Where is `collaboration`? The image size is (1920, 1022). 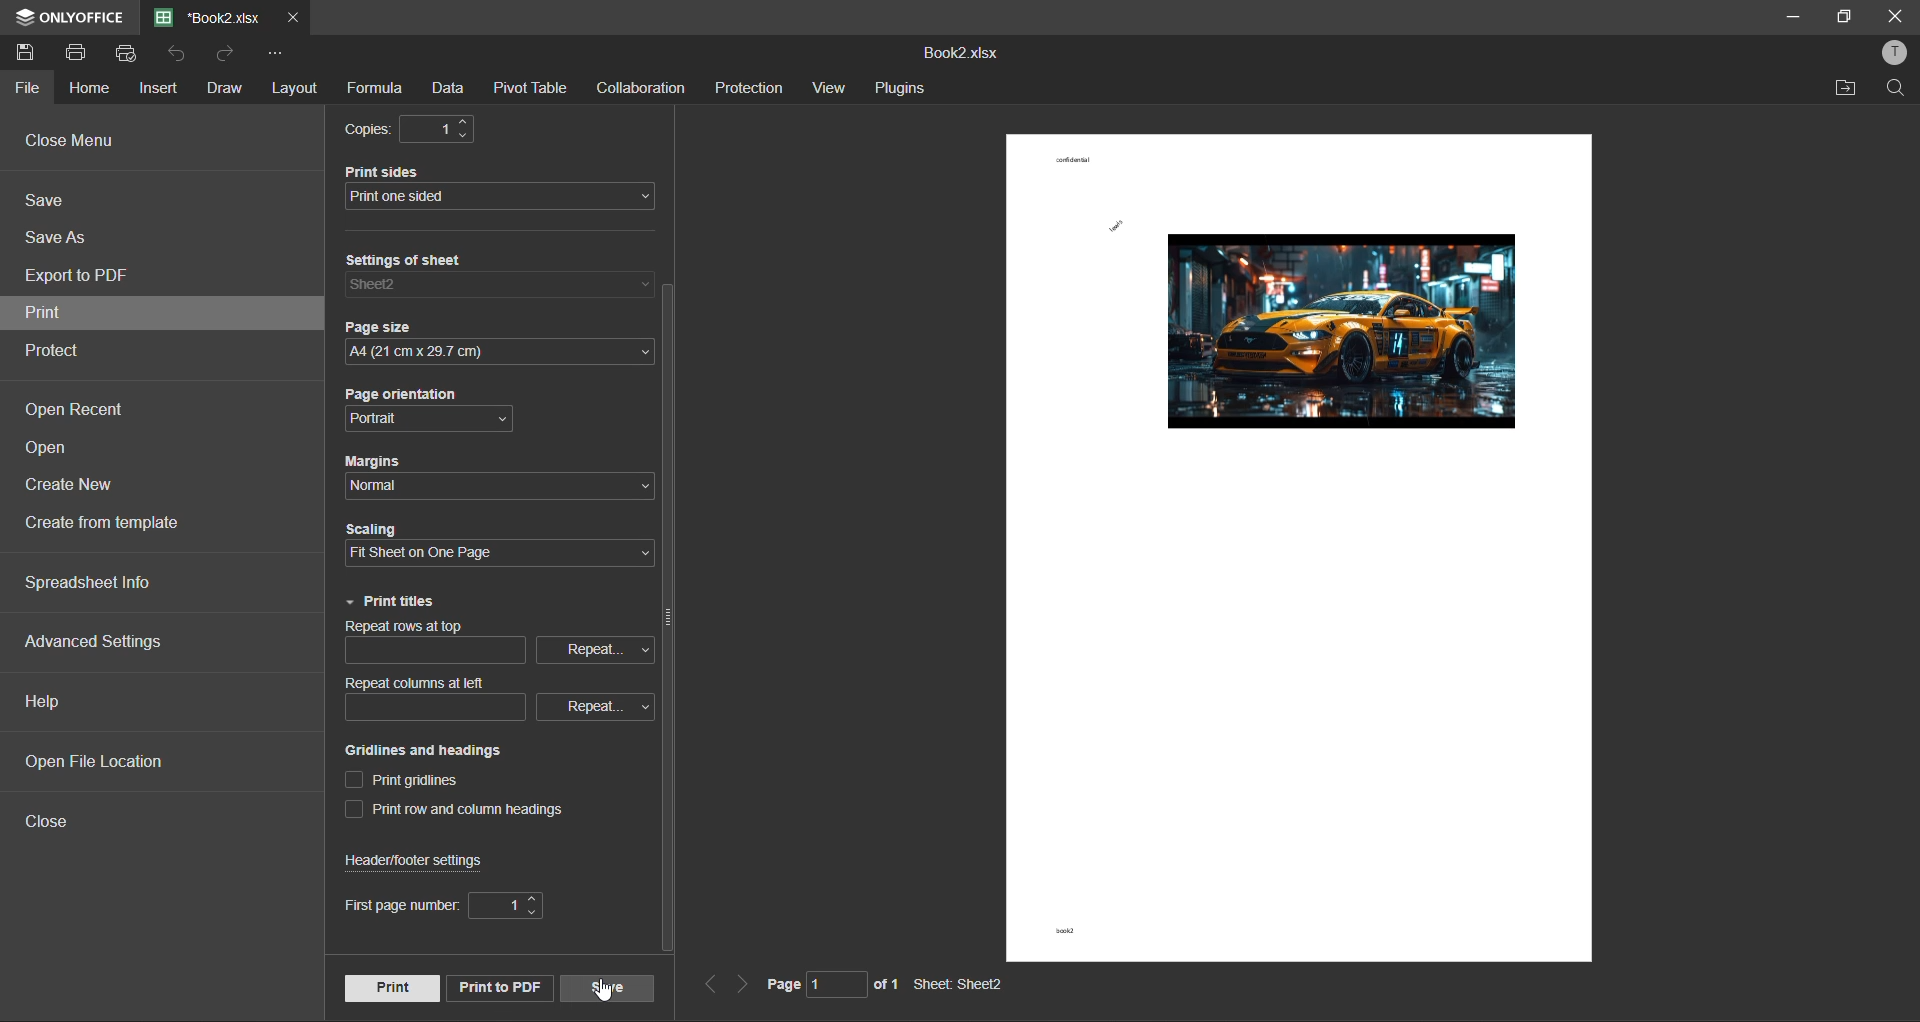
collaboration is located at coordinates (645, 89).